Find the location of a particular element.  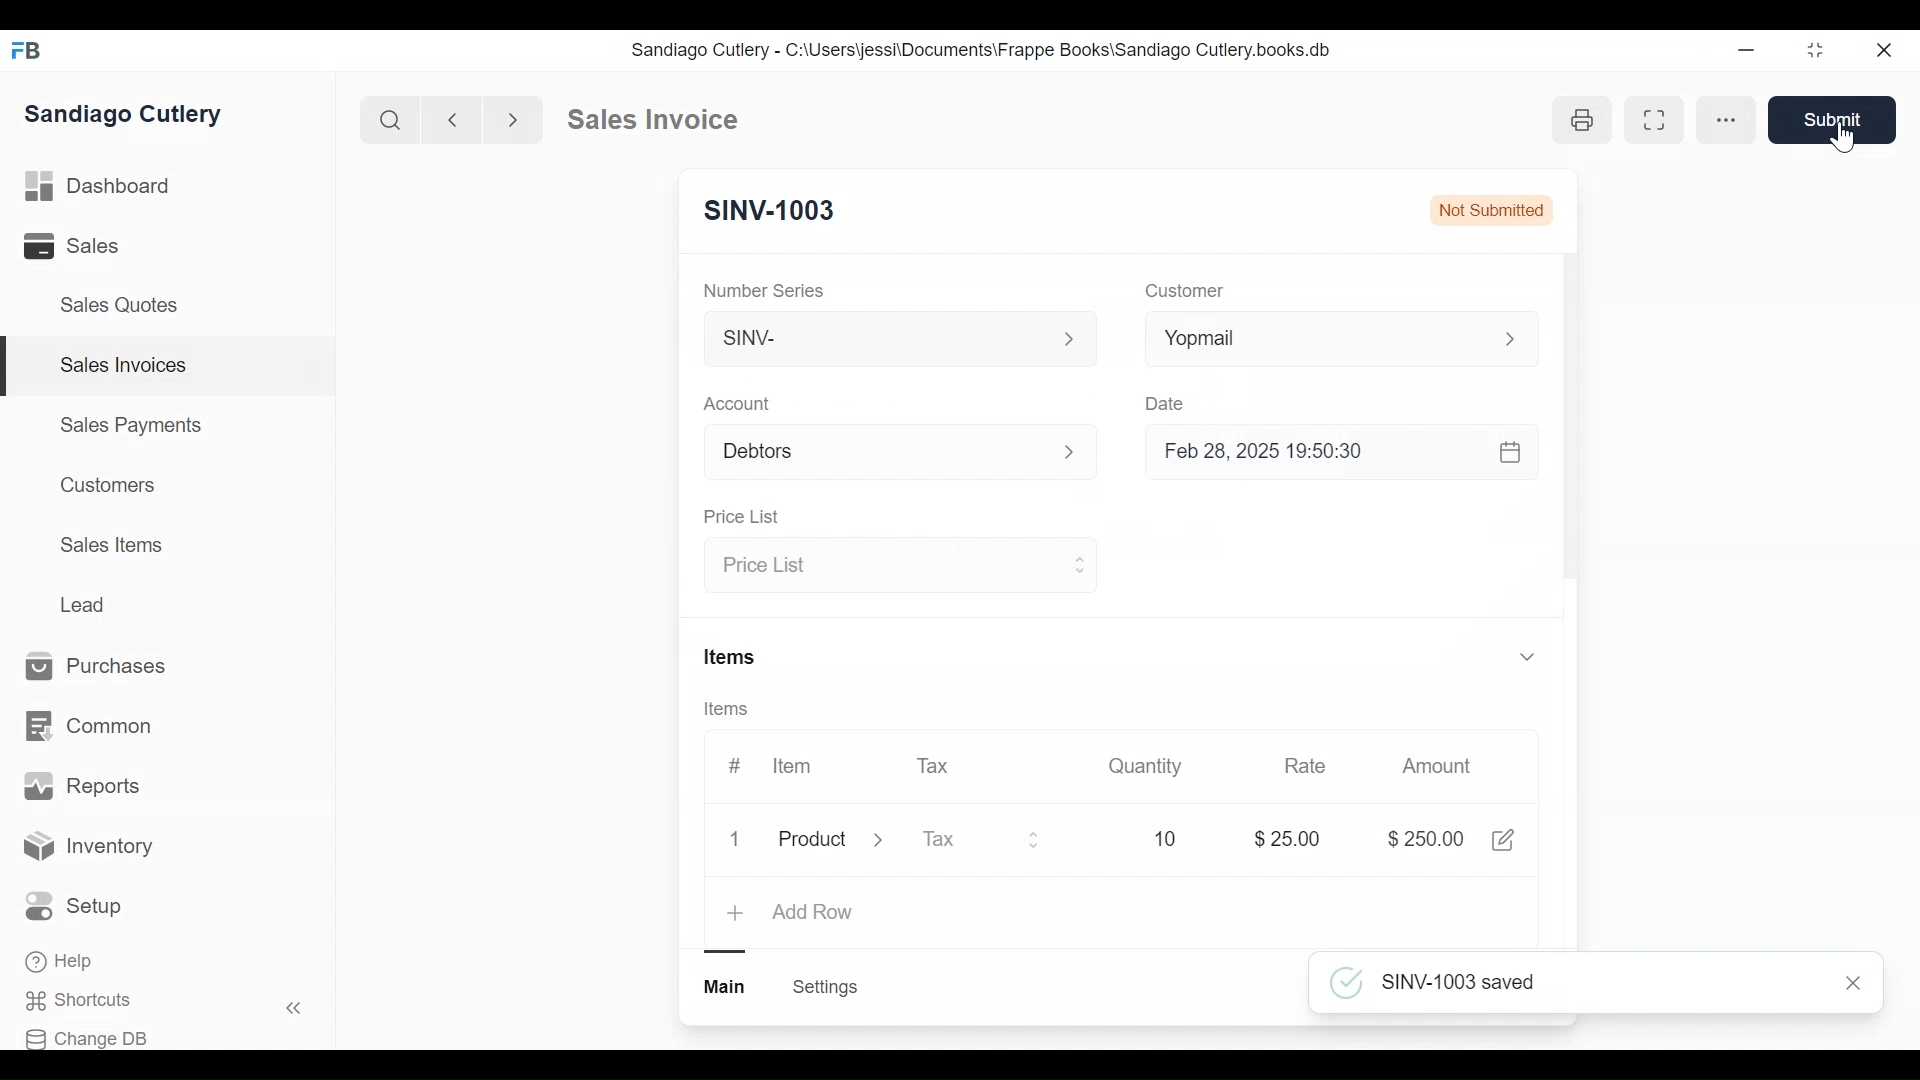

Change DB is located at coordinates (87, 1039).